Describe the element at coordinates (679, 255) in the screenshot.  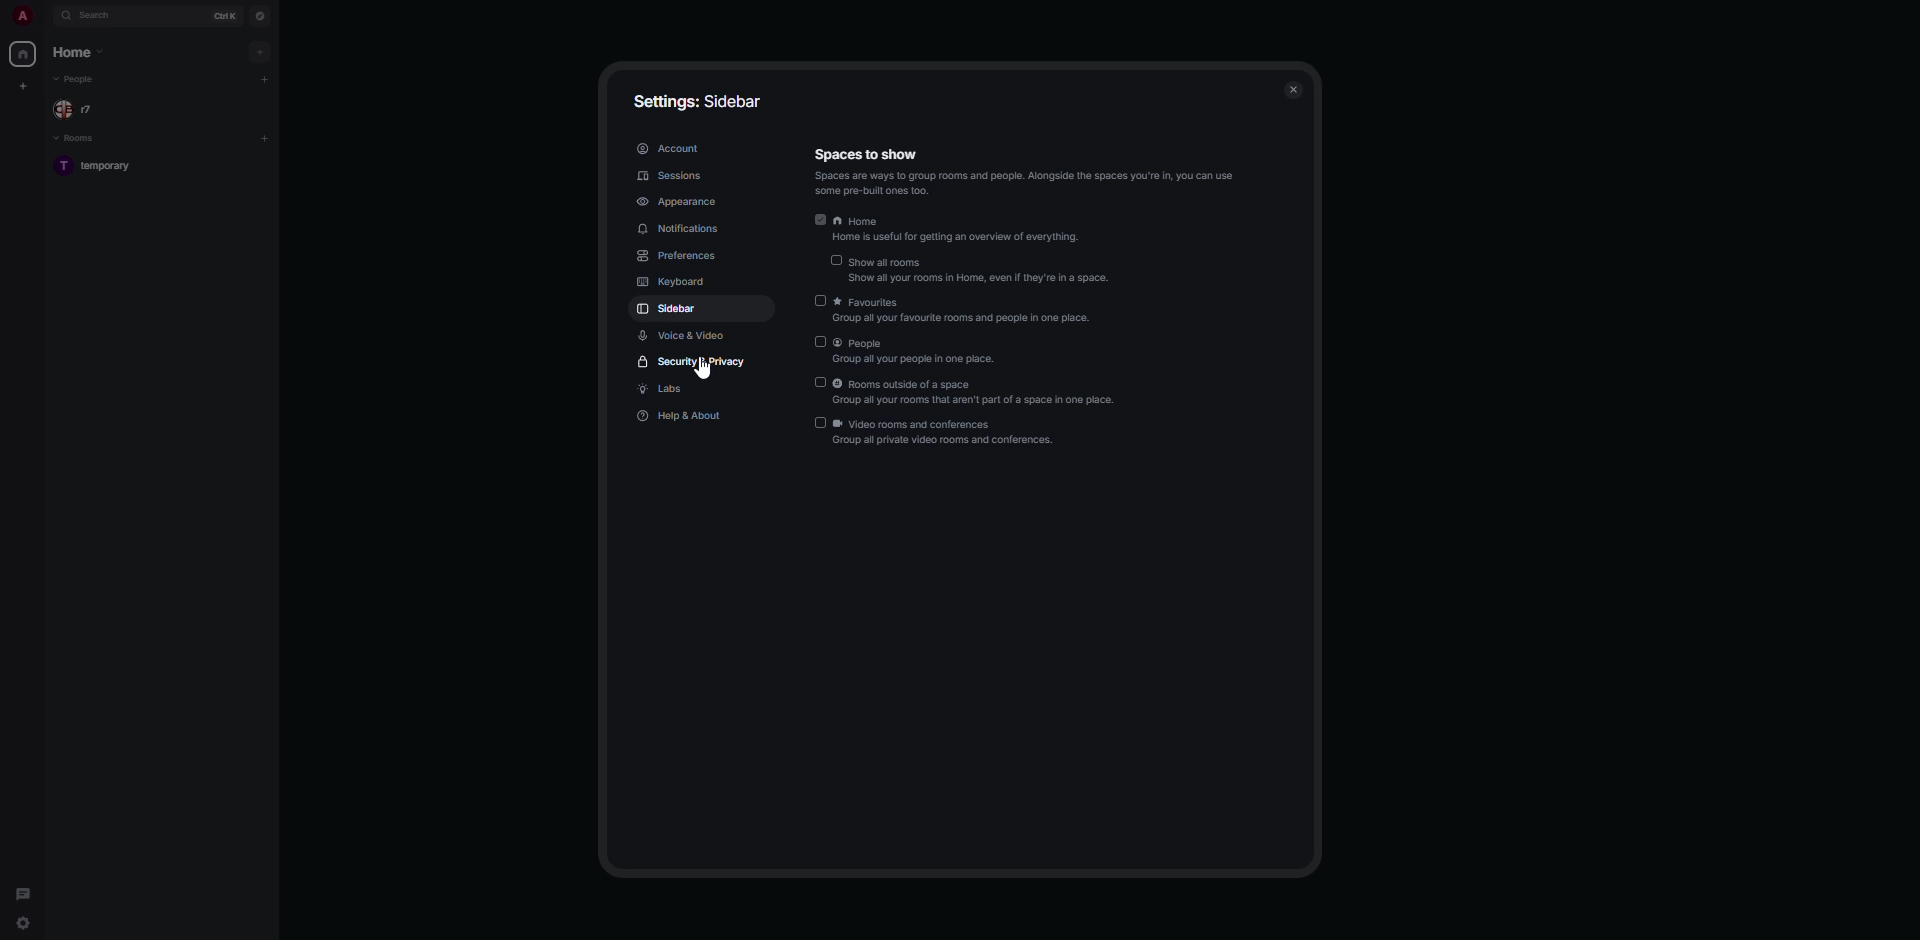
I see `preferences` at that location.